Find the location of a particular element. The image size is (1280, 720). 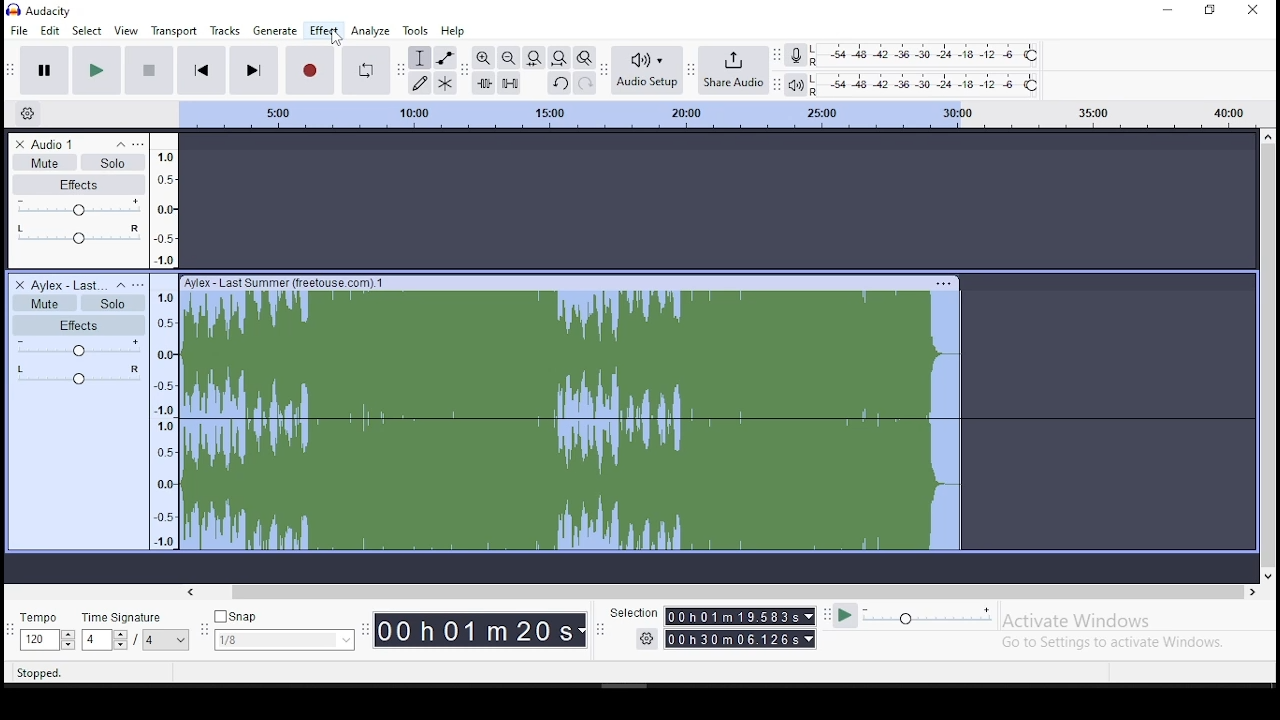

record is located at coordinates (308, 69).